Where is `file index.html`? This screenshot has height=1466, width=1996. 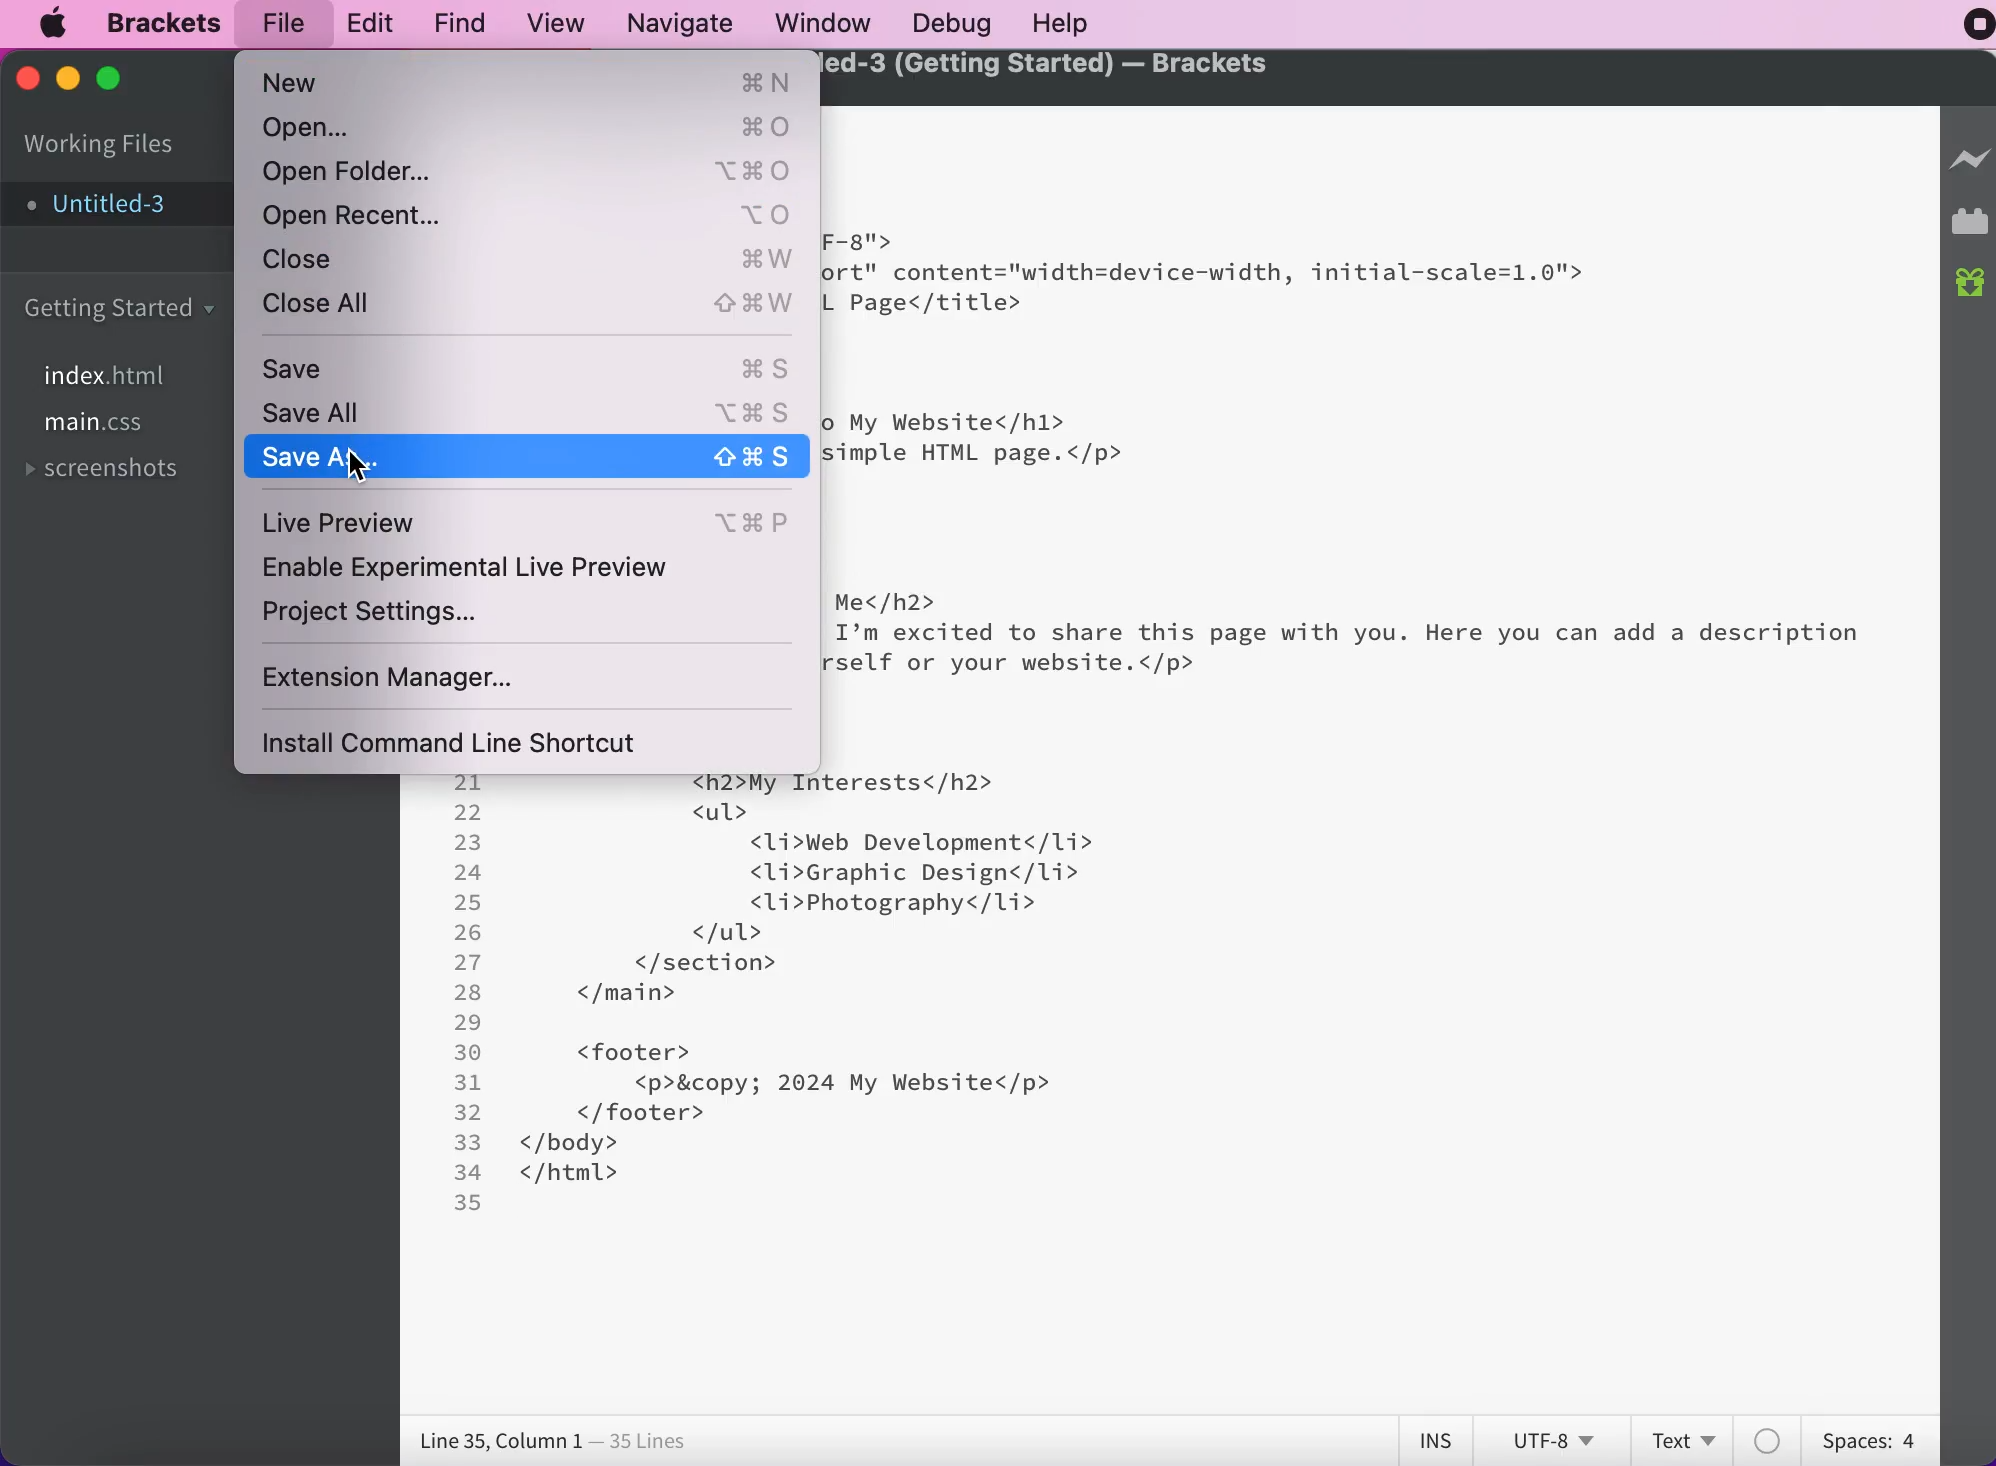
file index.html is located at coordinates (116, 376).